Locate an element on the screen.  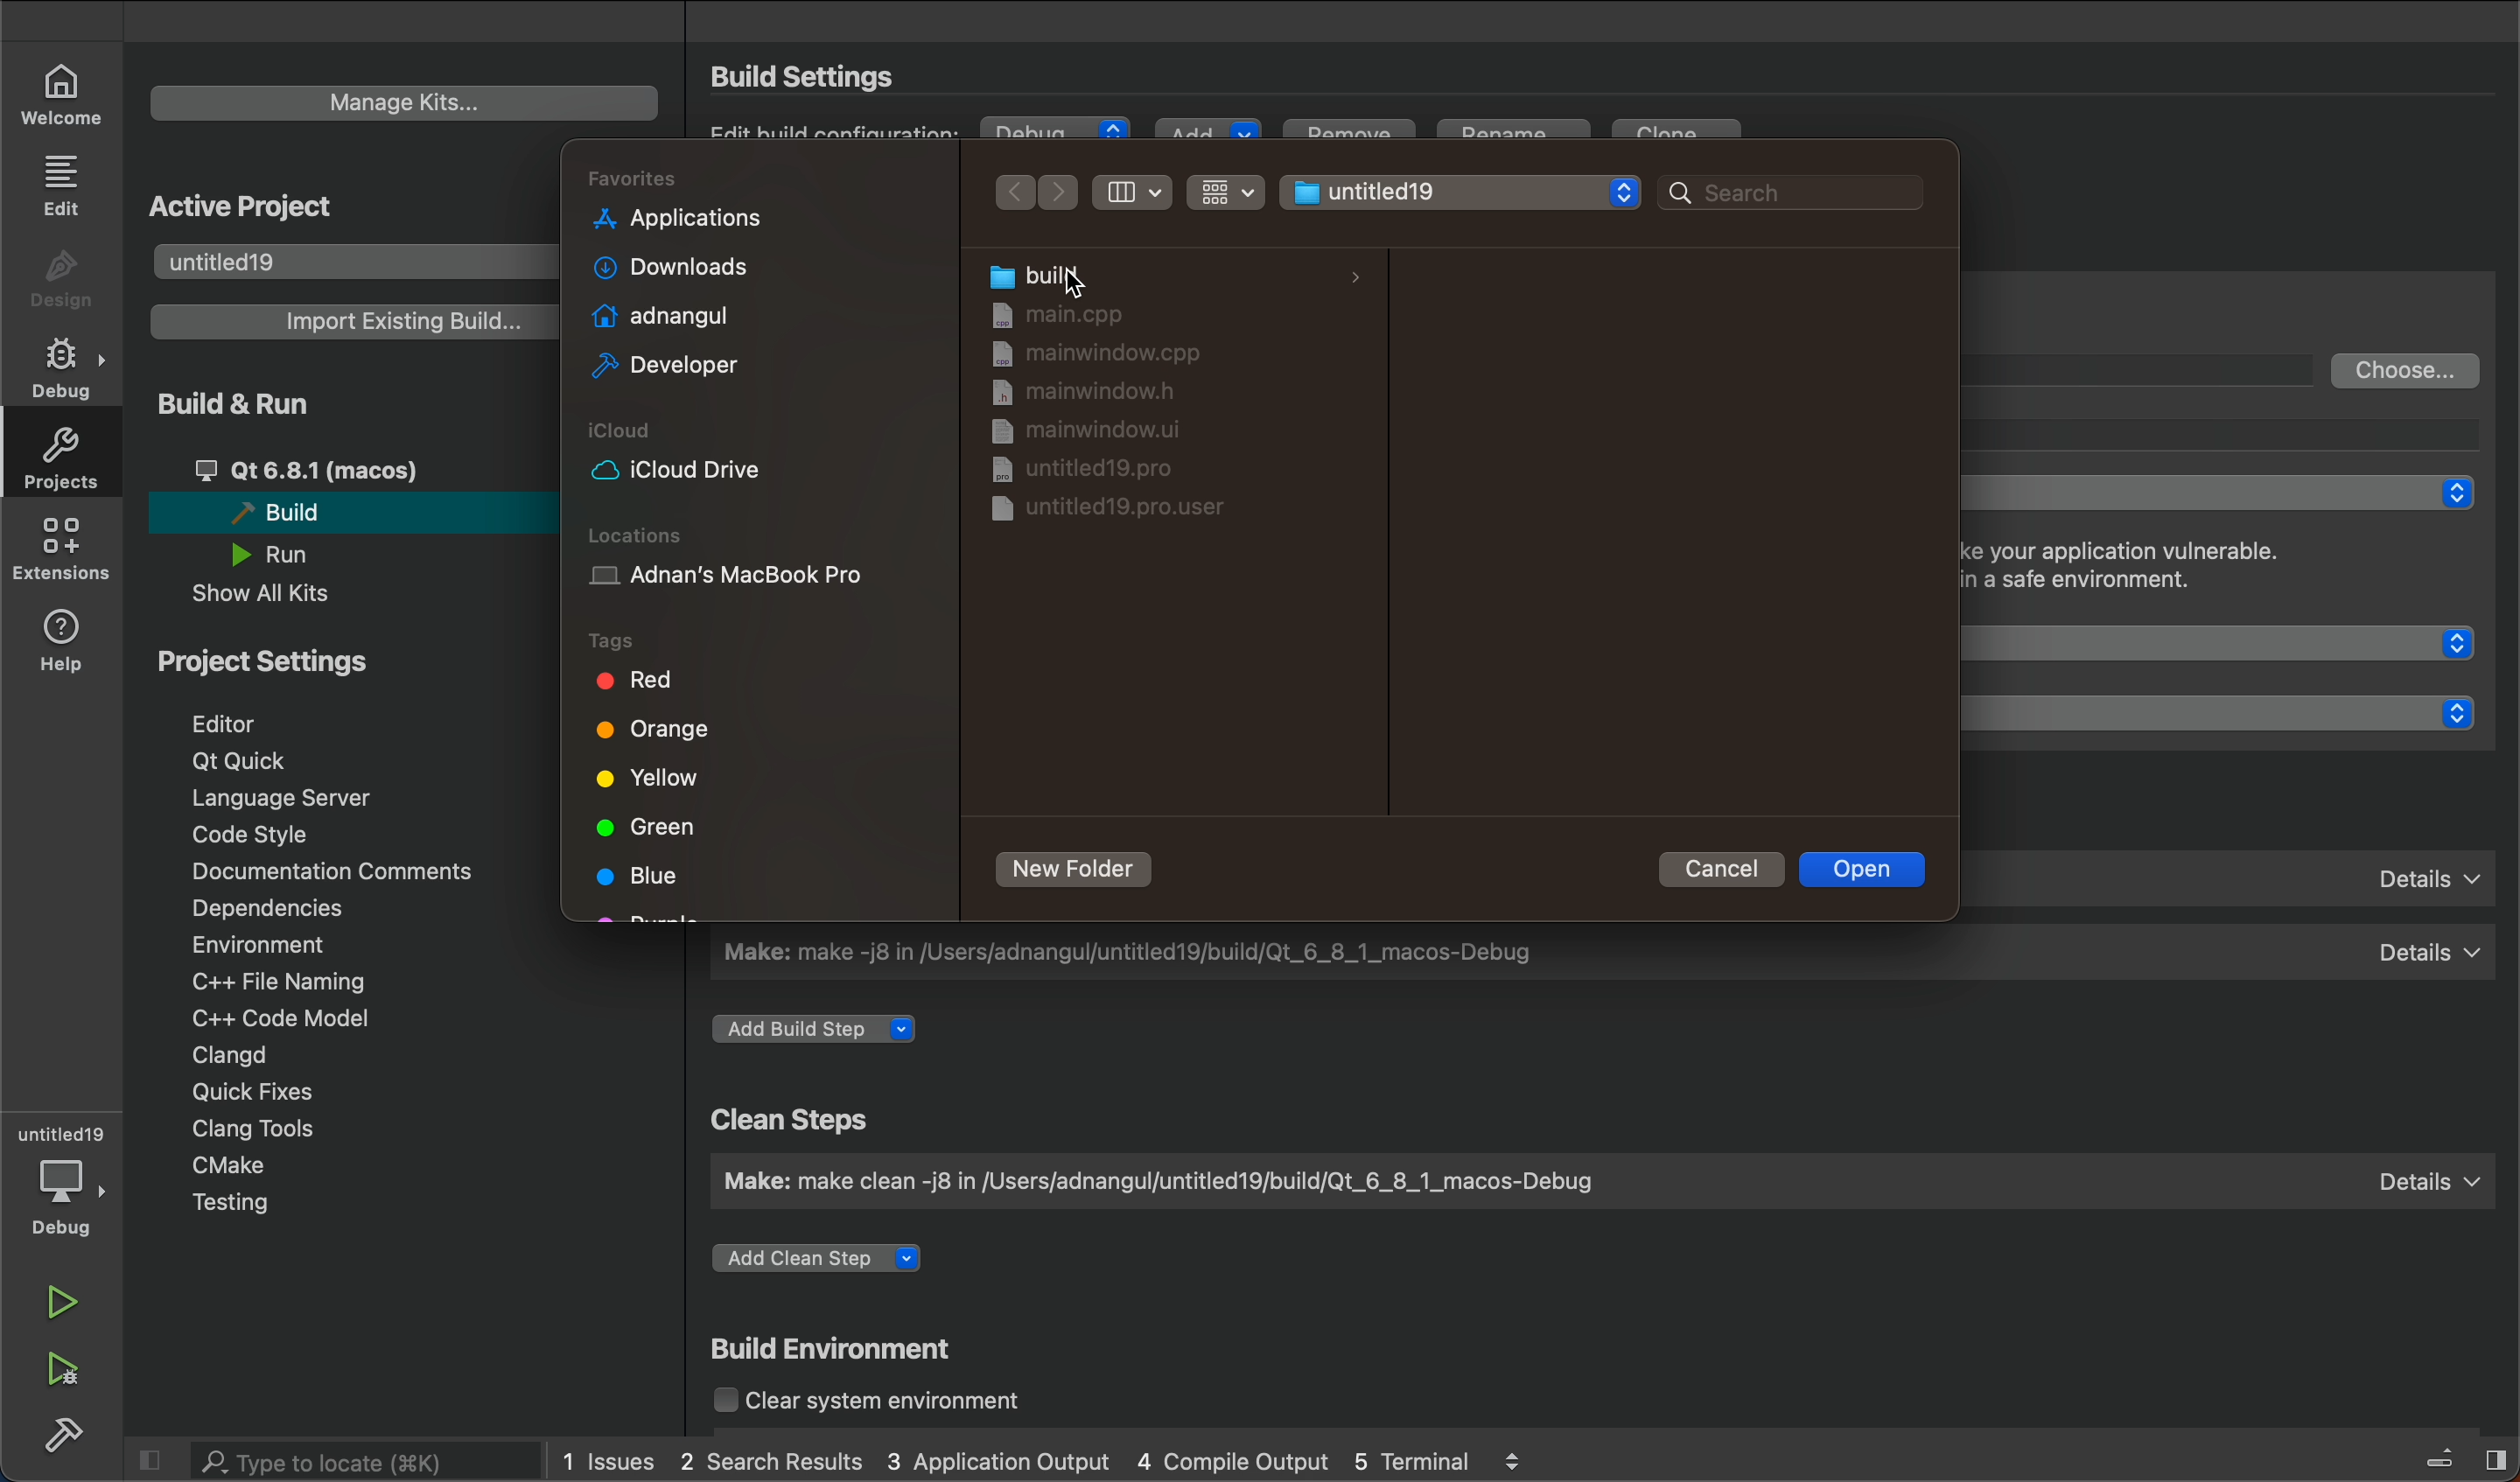
c++ code model is located at coordinates (276, 1018).